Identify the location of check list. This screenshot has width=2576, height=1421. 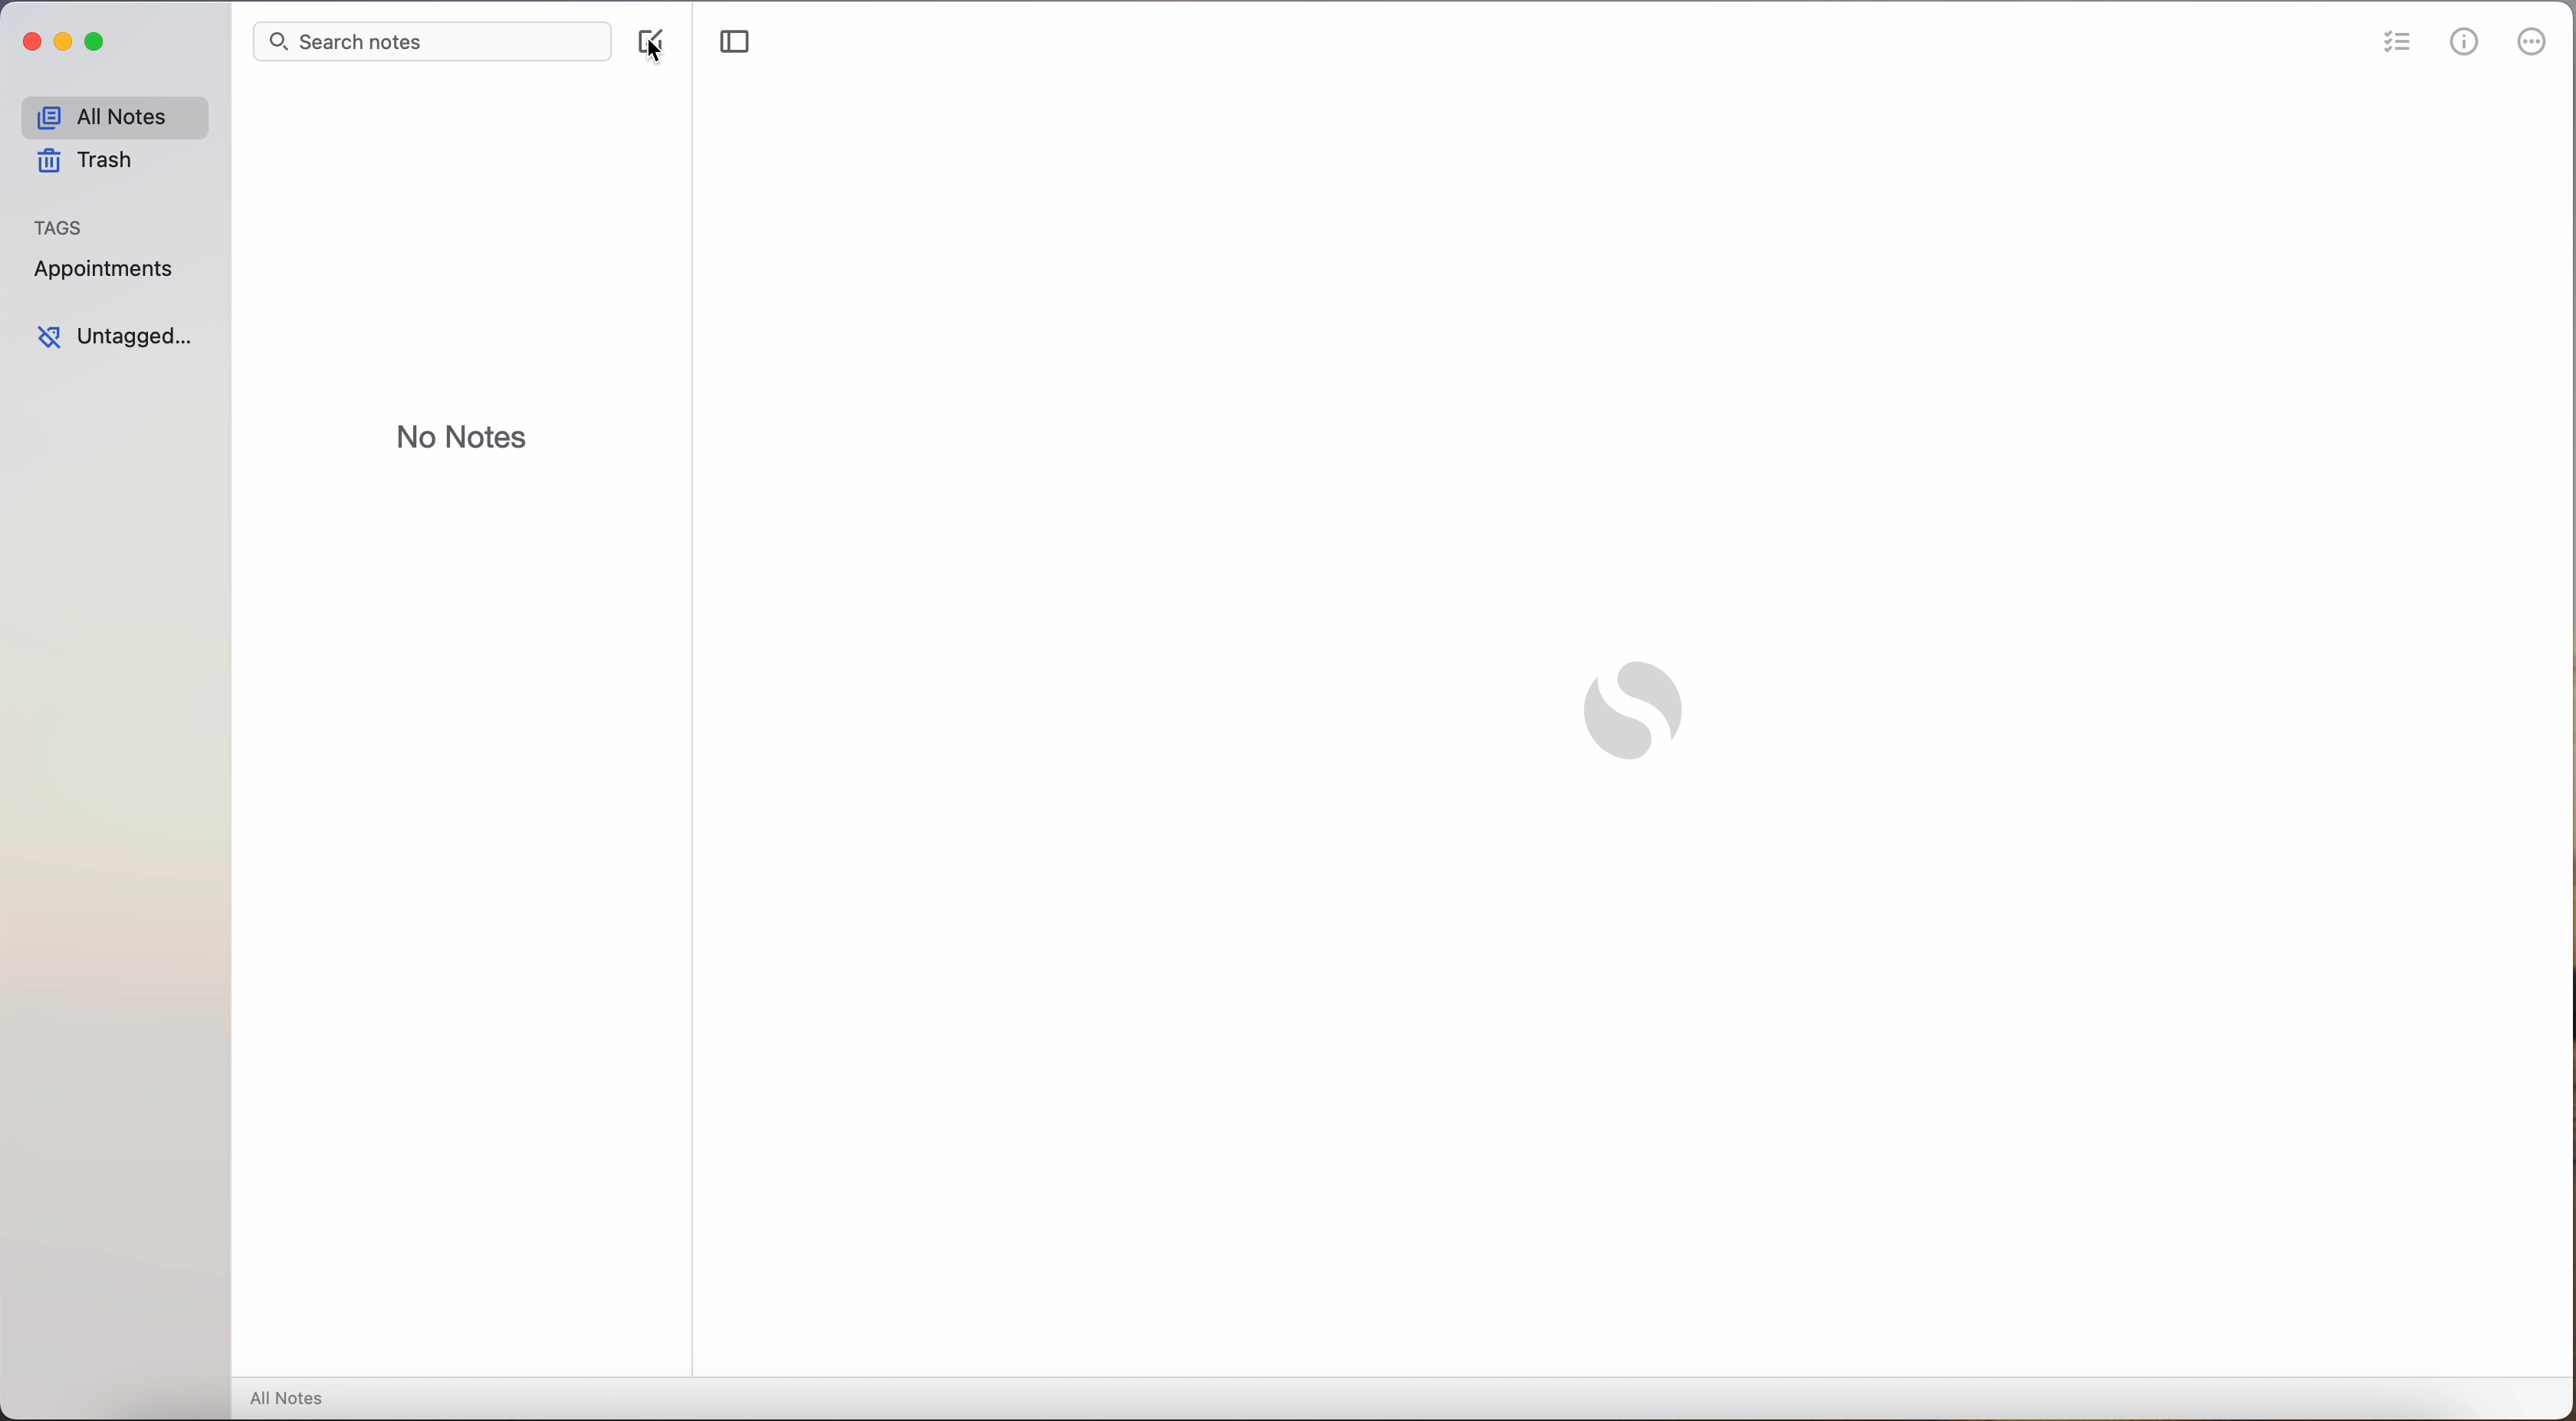
(2396, 43).